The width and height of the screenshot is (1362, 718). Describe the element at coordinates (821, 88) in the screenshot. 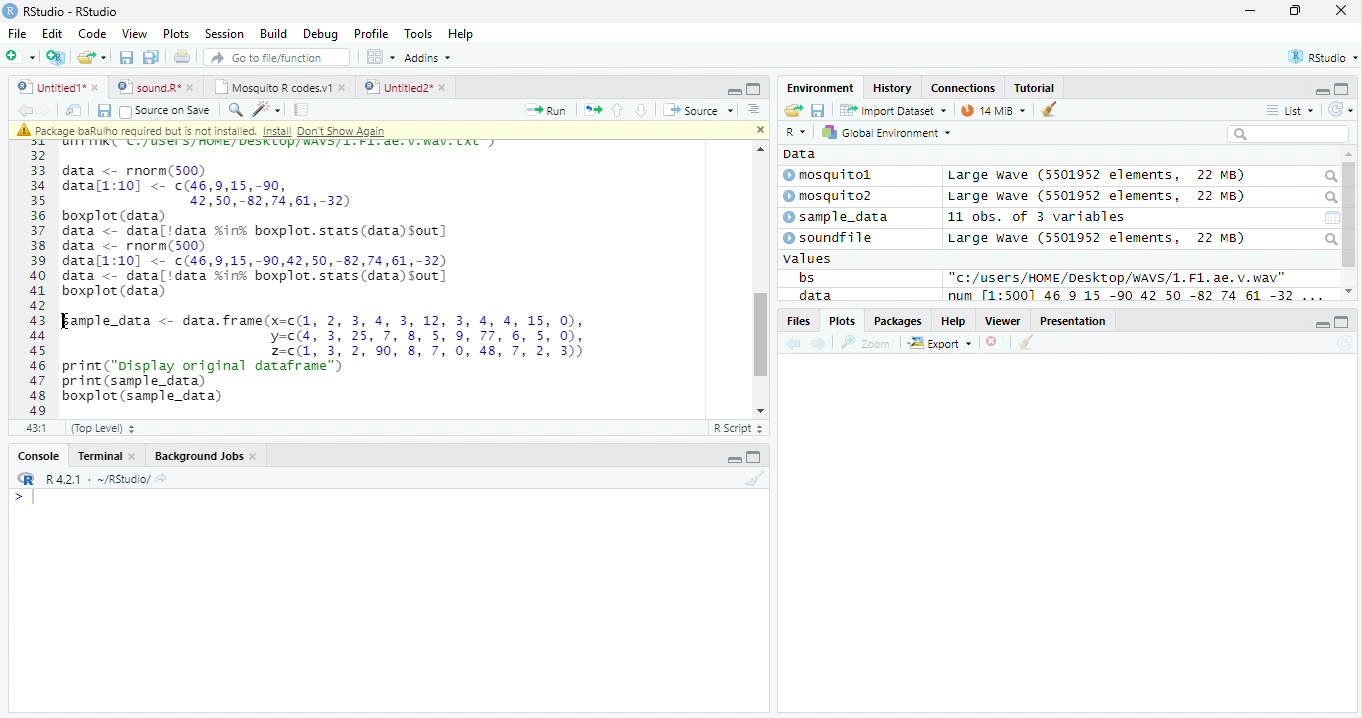

I see `Environment` at that location.